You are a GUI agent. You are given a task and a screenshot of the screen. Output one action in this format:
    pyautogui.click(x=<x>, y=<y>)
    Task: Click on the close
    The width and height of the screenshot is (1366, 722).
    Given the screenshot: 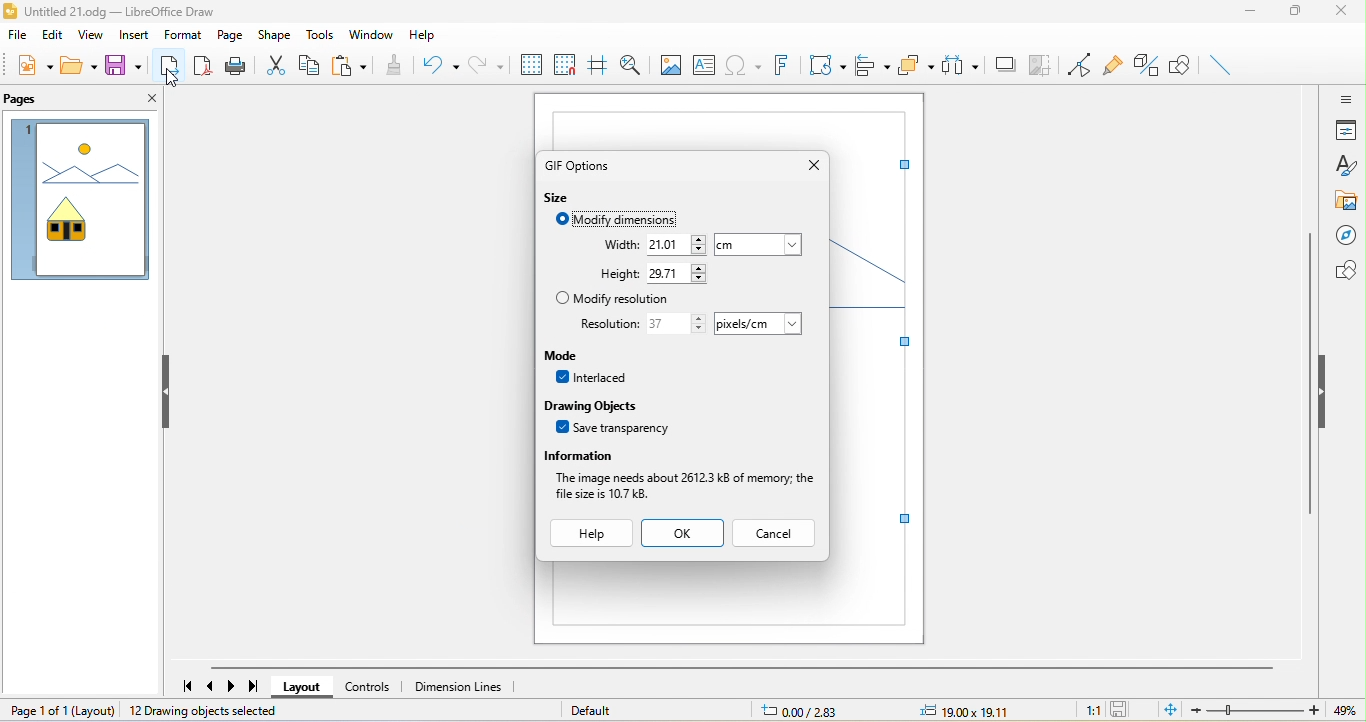 What is the action you would take?
    pyautogui.click(x=814, y=164)
    